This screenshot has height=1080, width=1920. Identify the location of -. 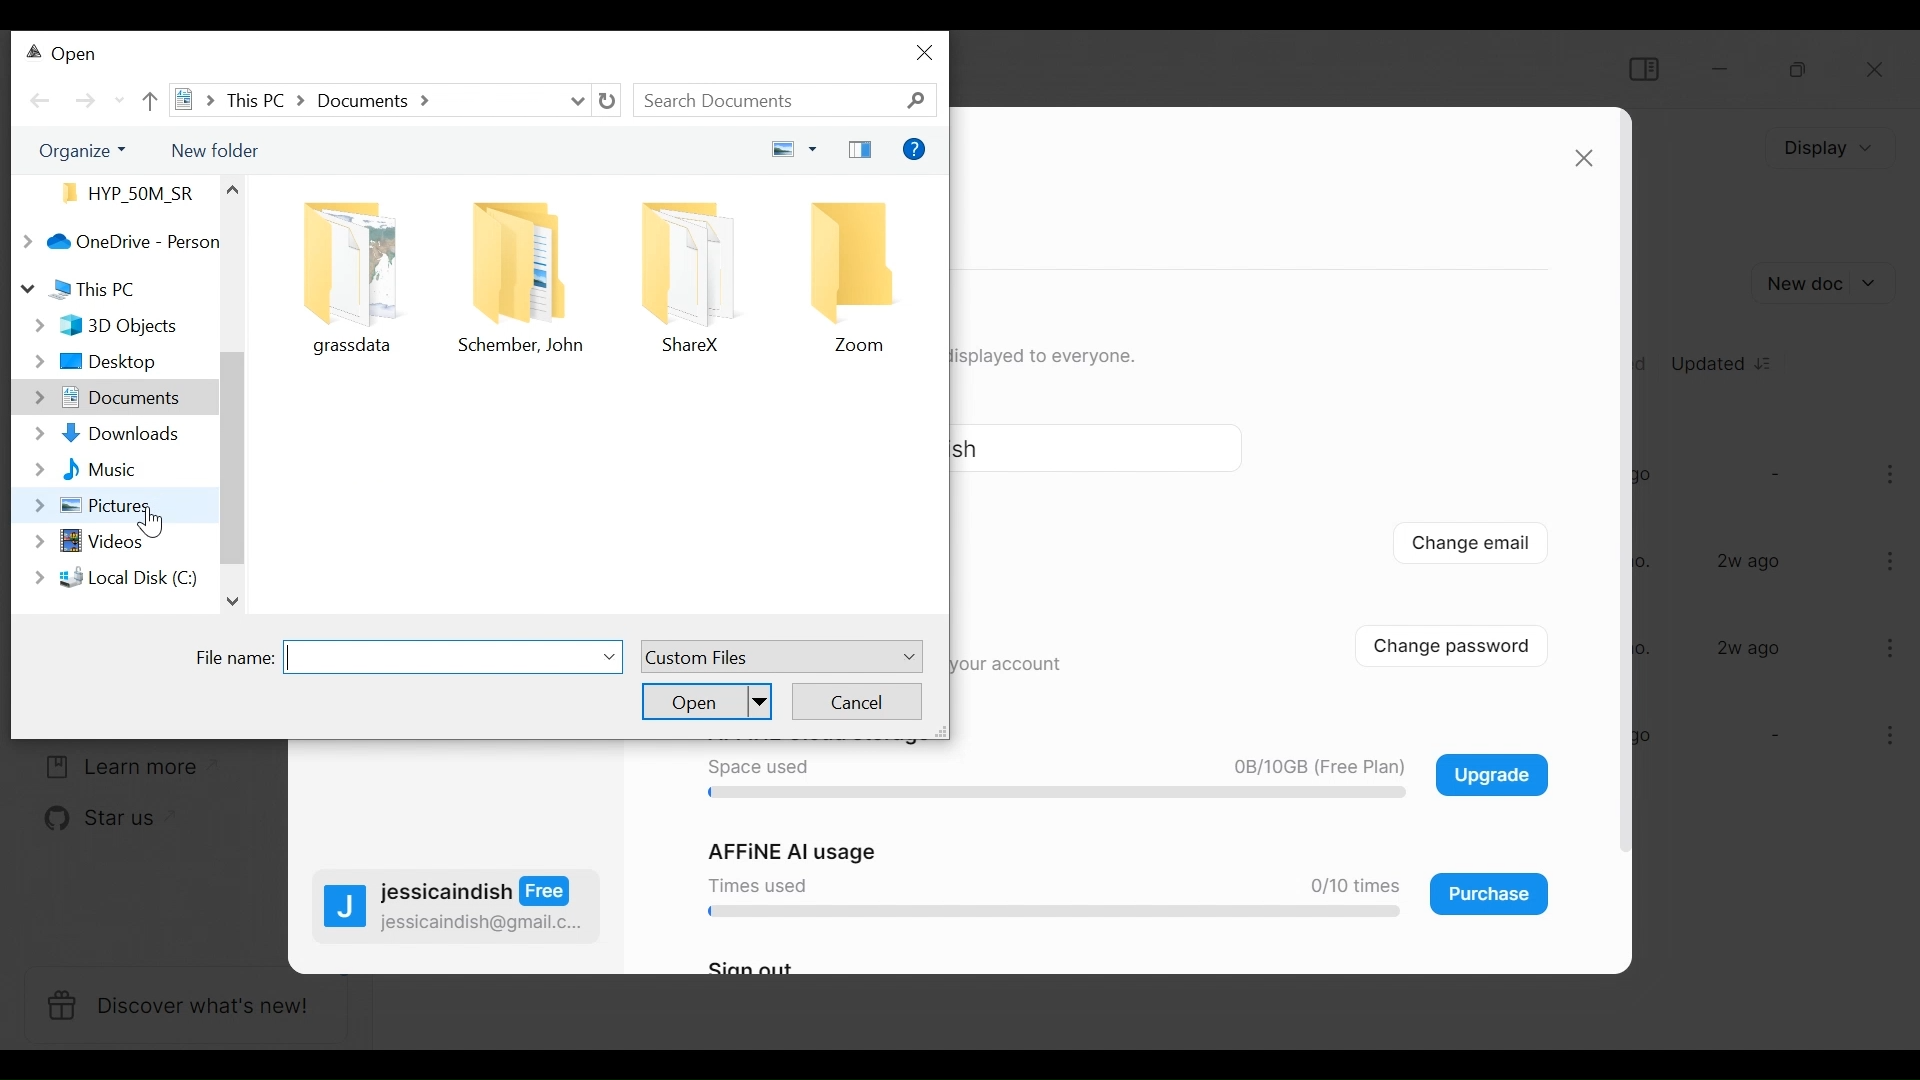
(1772, 737).